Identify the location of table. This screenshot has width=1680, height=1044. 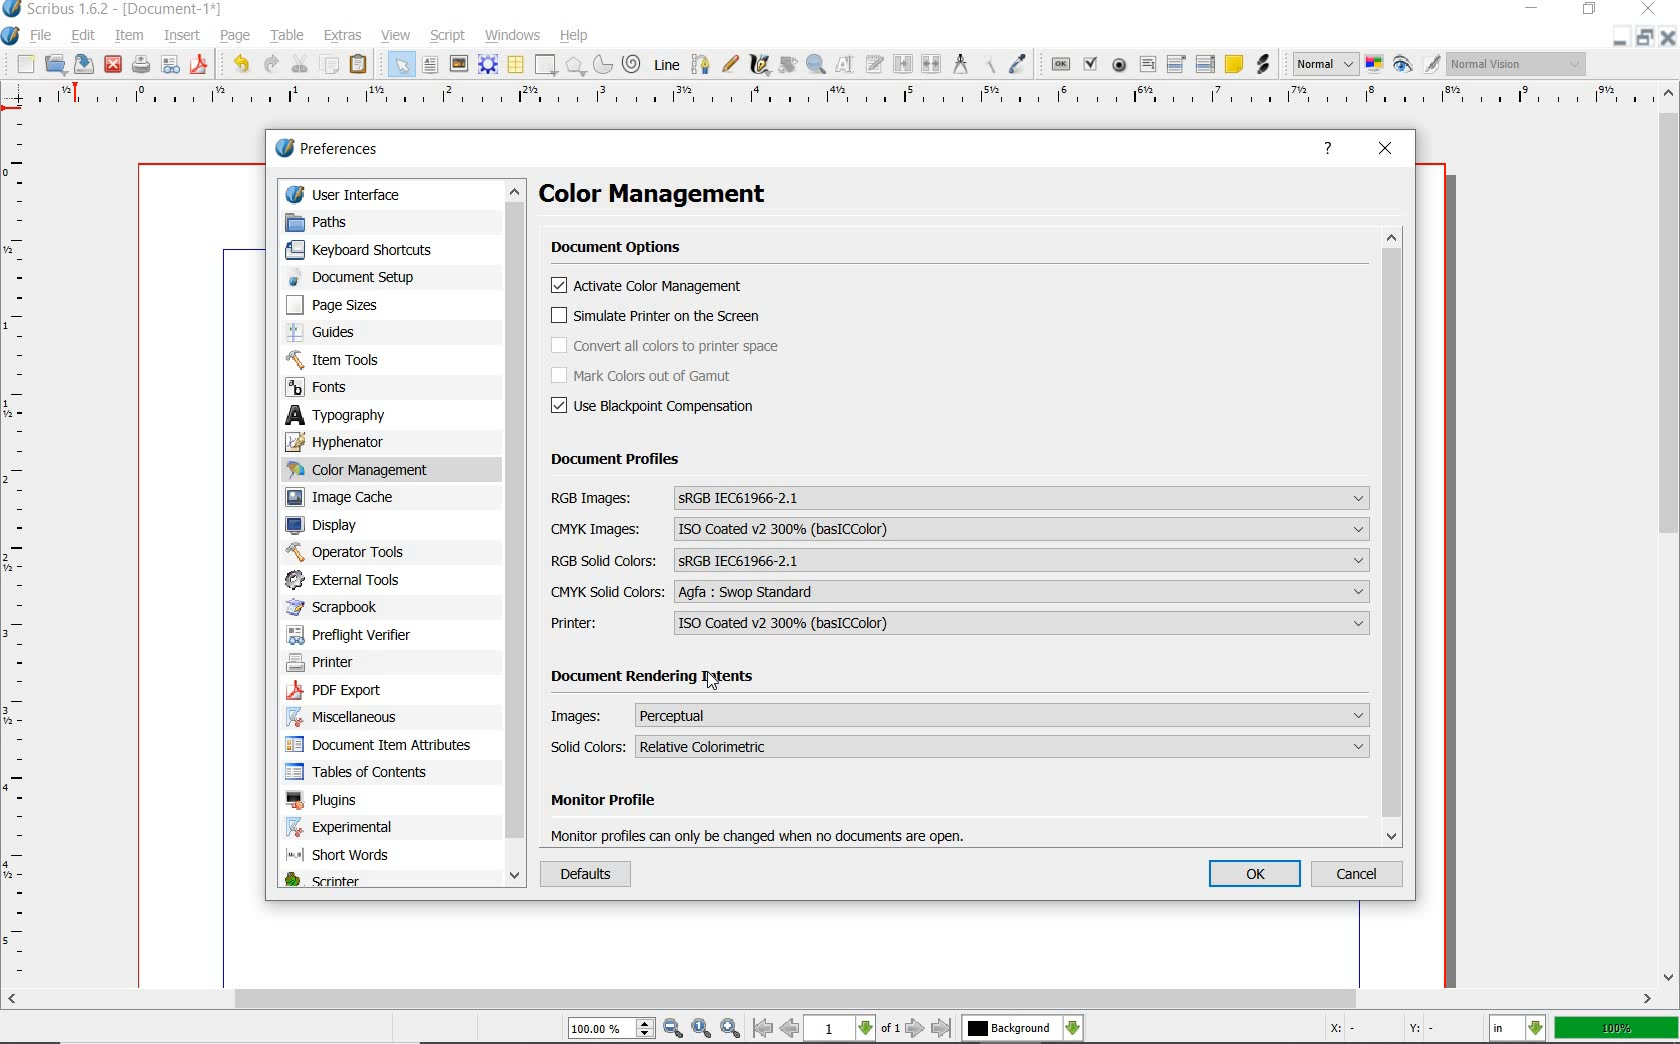
(516, 66).